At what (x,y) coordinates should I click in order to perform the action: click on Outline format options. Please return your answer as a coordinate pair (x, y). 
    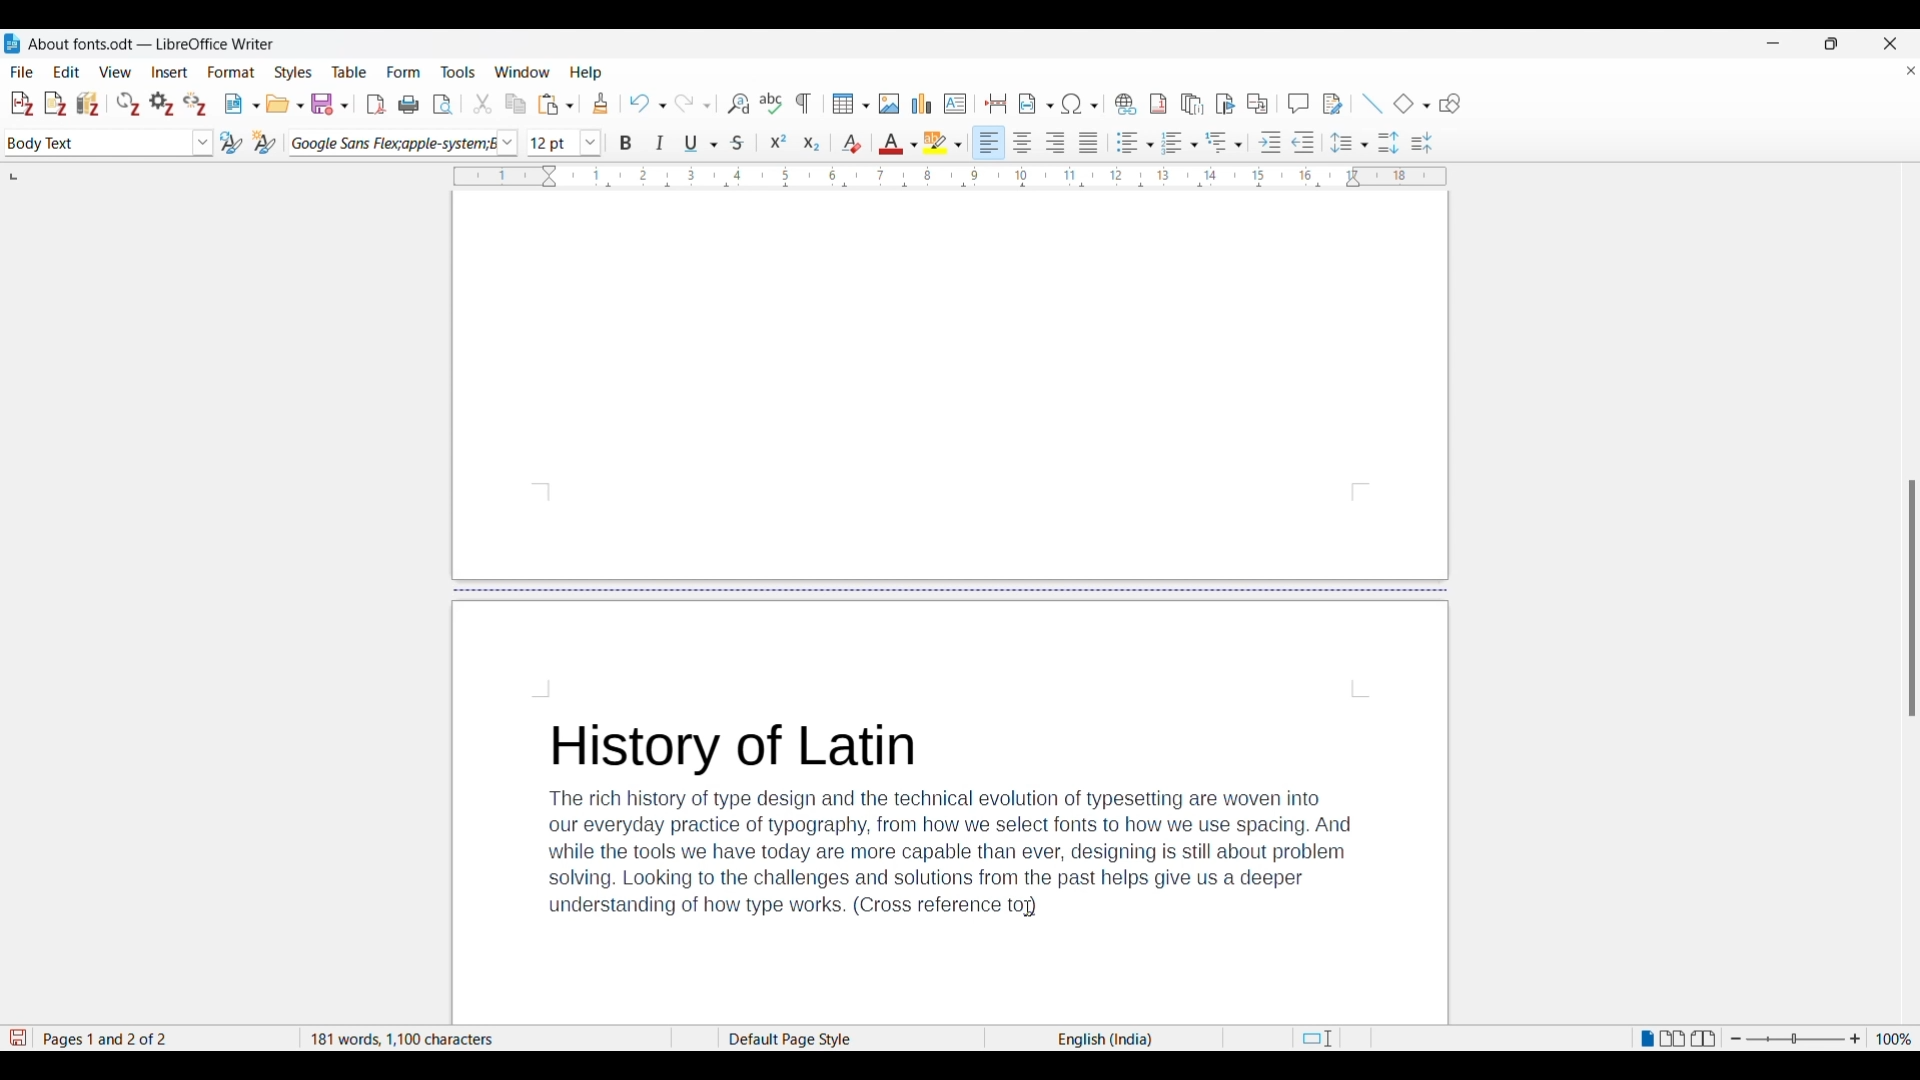
    Looking at the image, I should click on (1225, 142).